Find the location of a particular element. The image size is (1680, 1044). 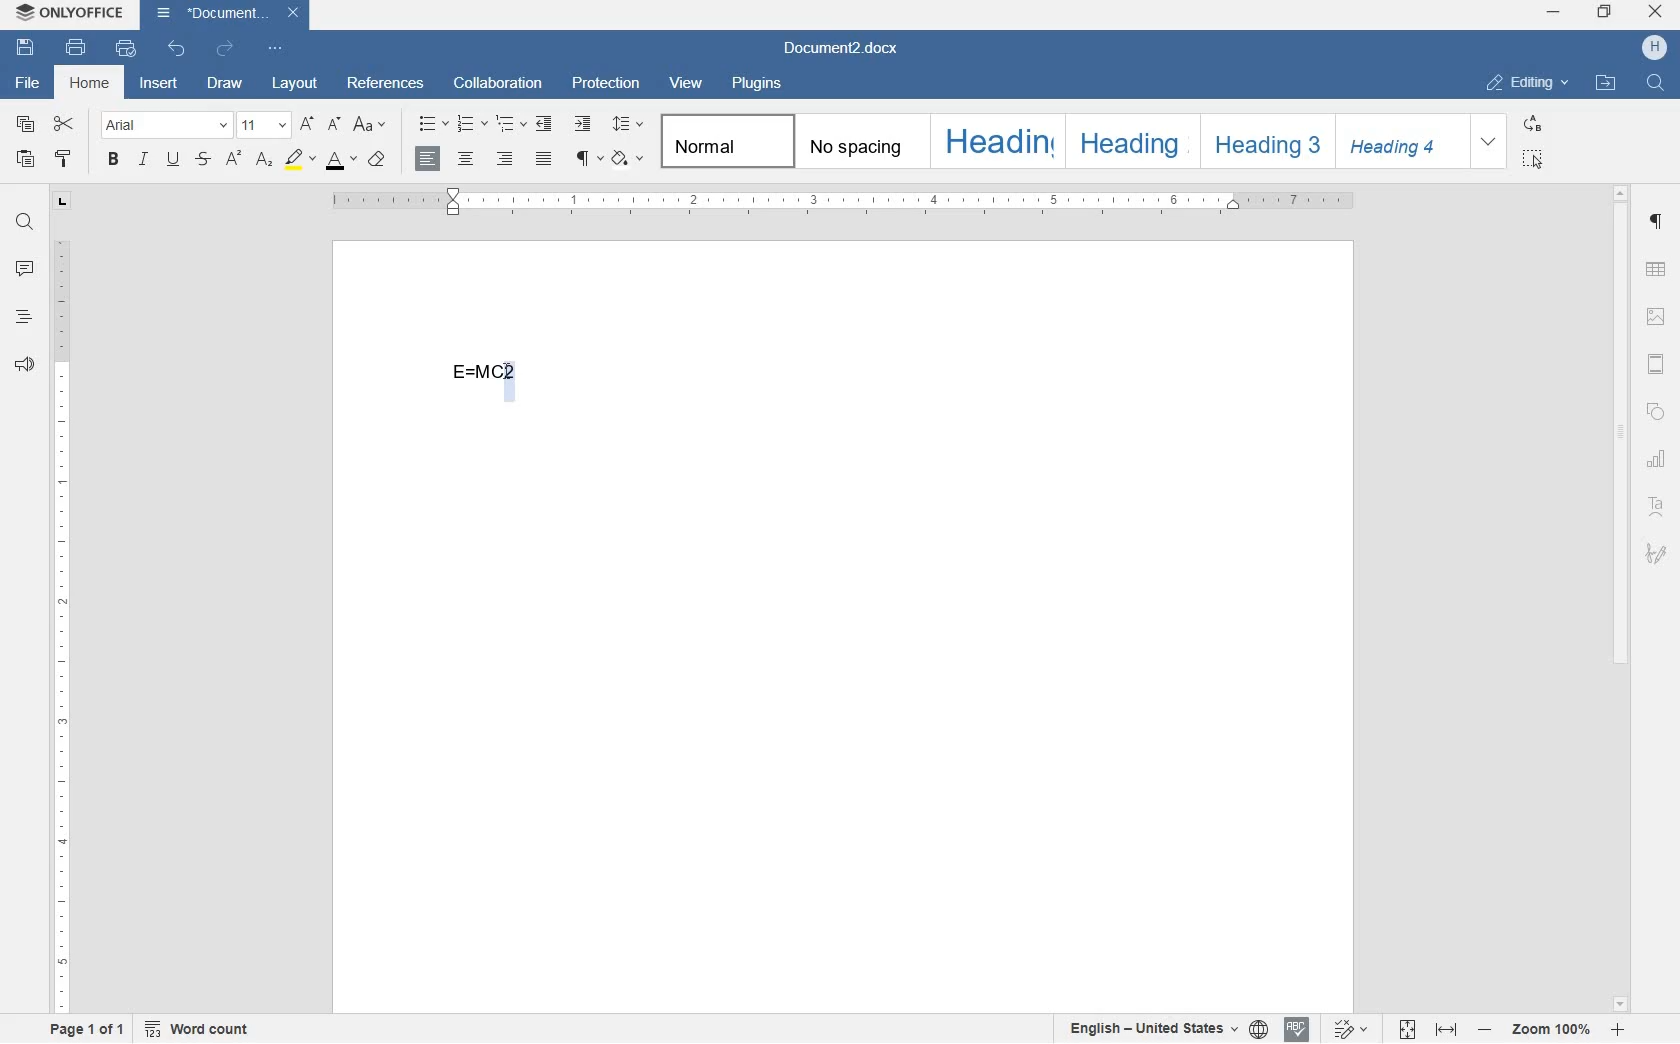

file name is located at coordinates (229, 17).